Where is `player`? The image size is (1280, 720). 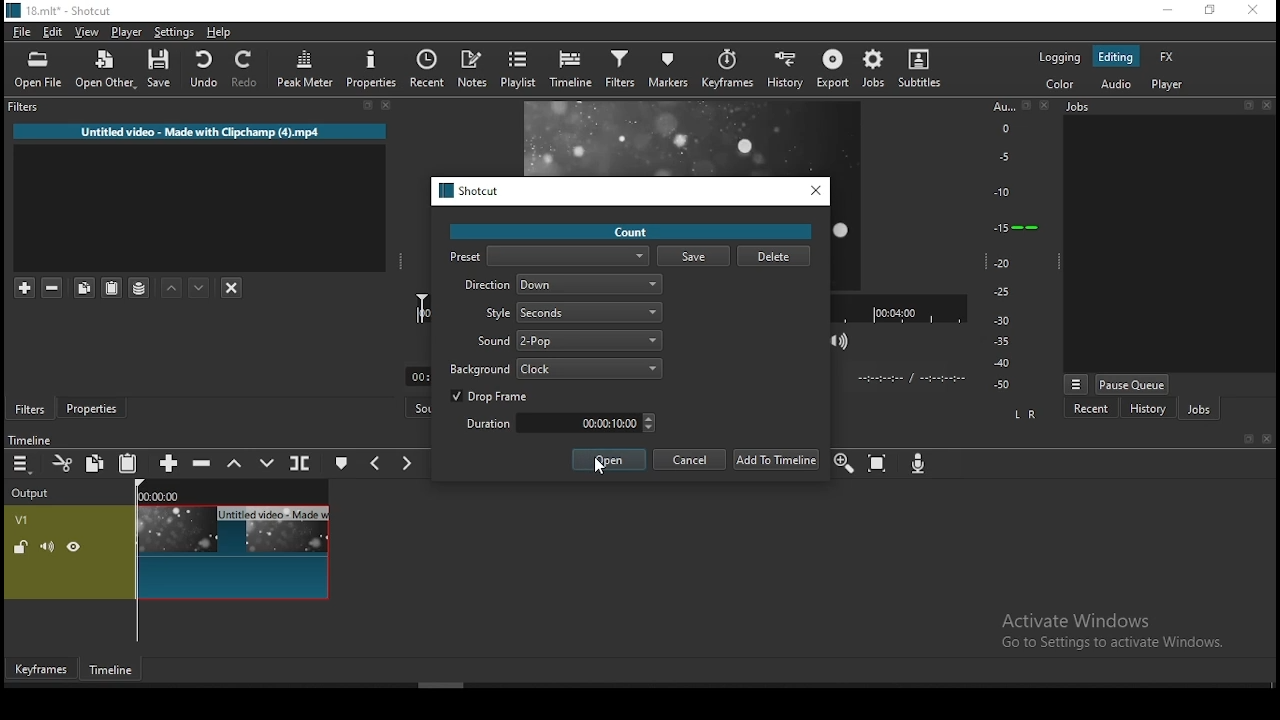 player is located at coordinates (125, 31).